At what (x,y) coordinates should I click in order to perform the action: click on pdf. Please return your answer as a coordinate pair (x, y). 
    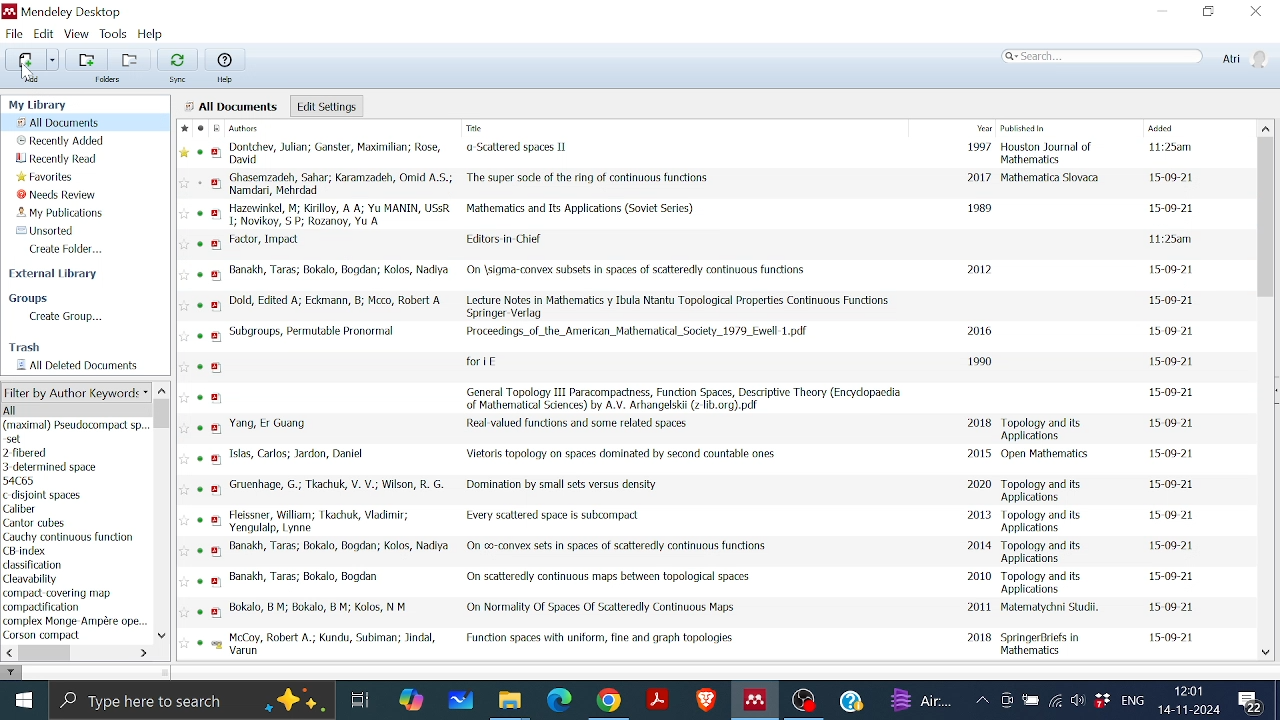
    Looking at the image, I should click on (215, 247).